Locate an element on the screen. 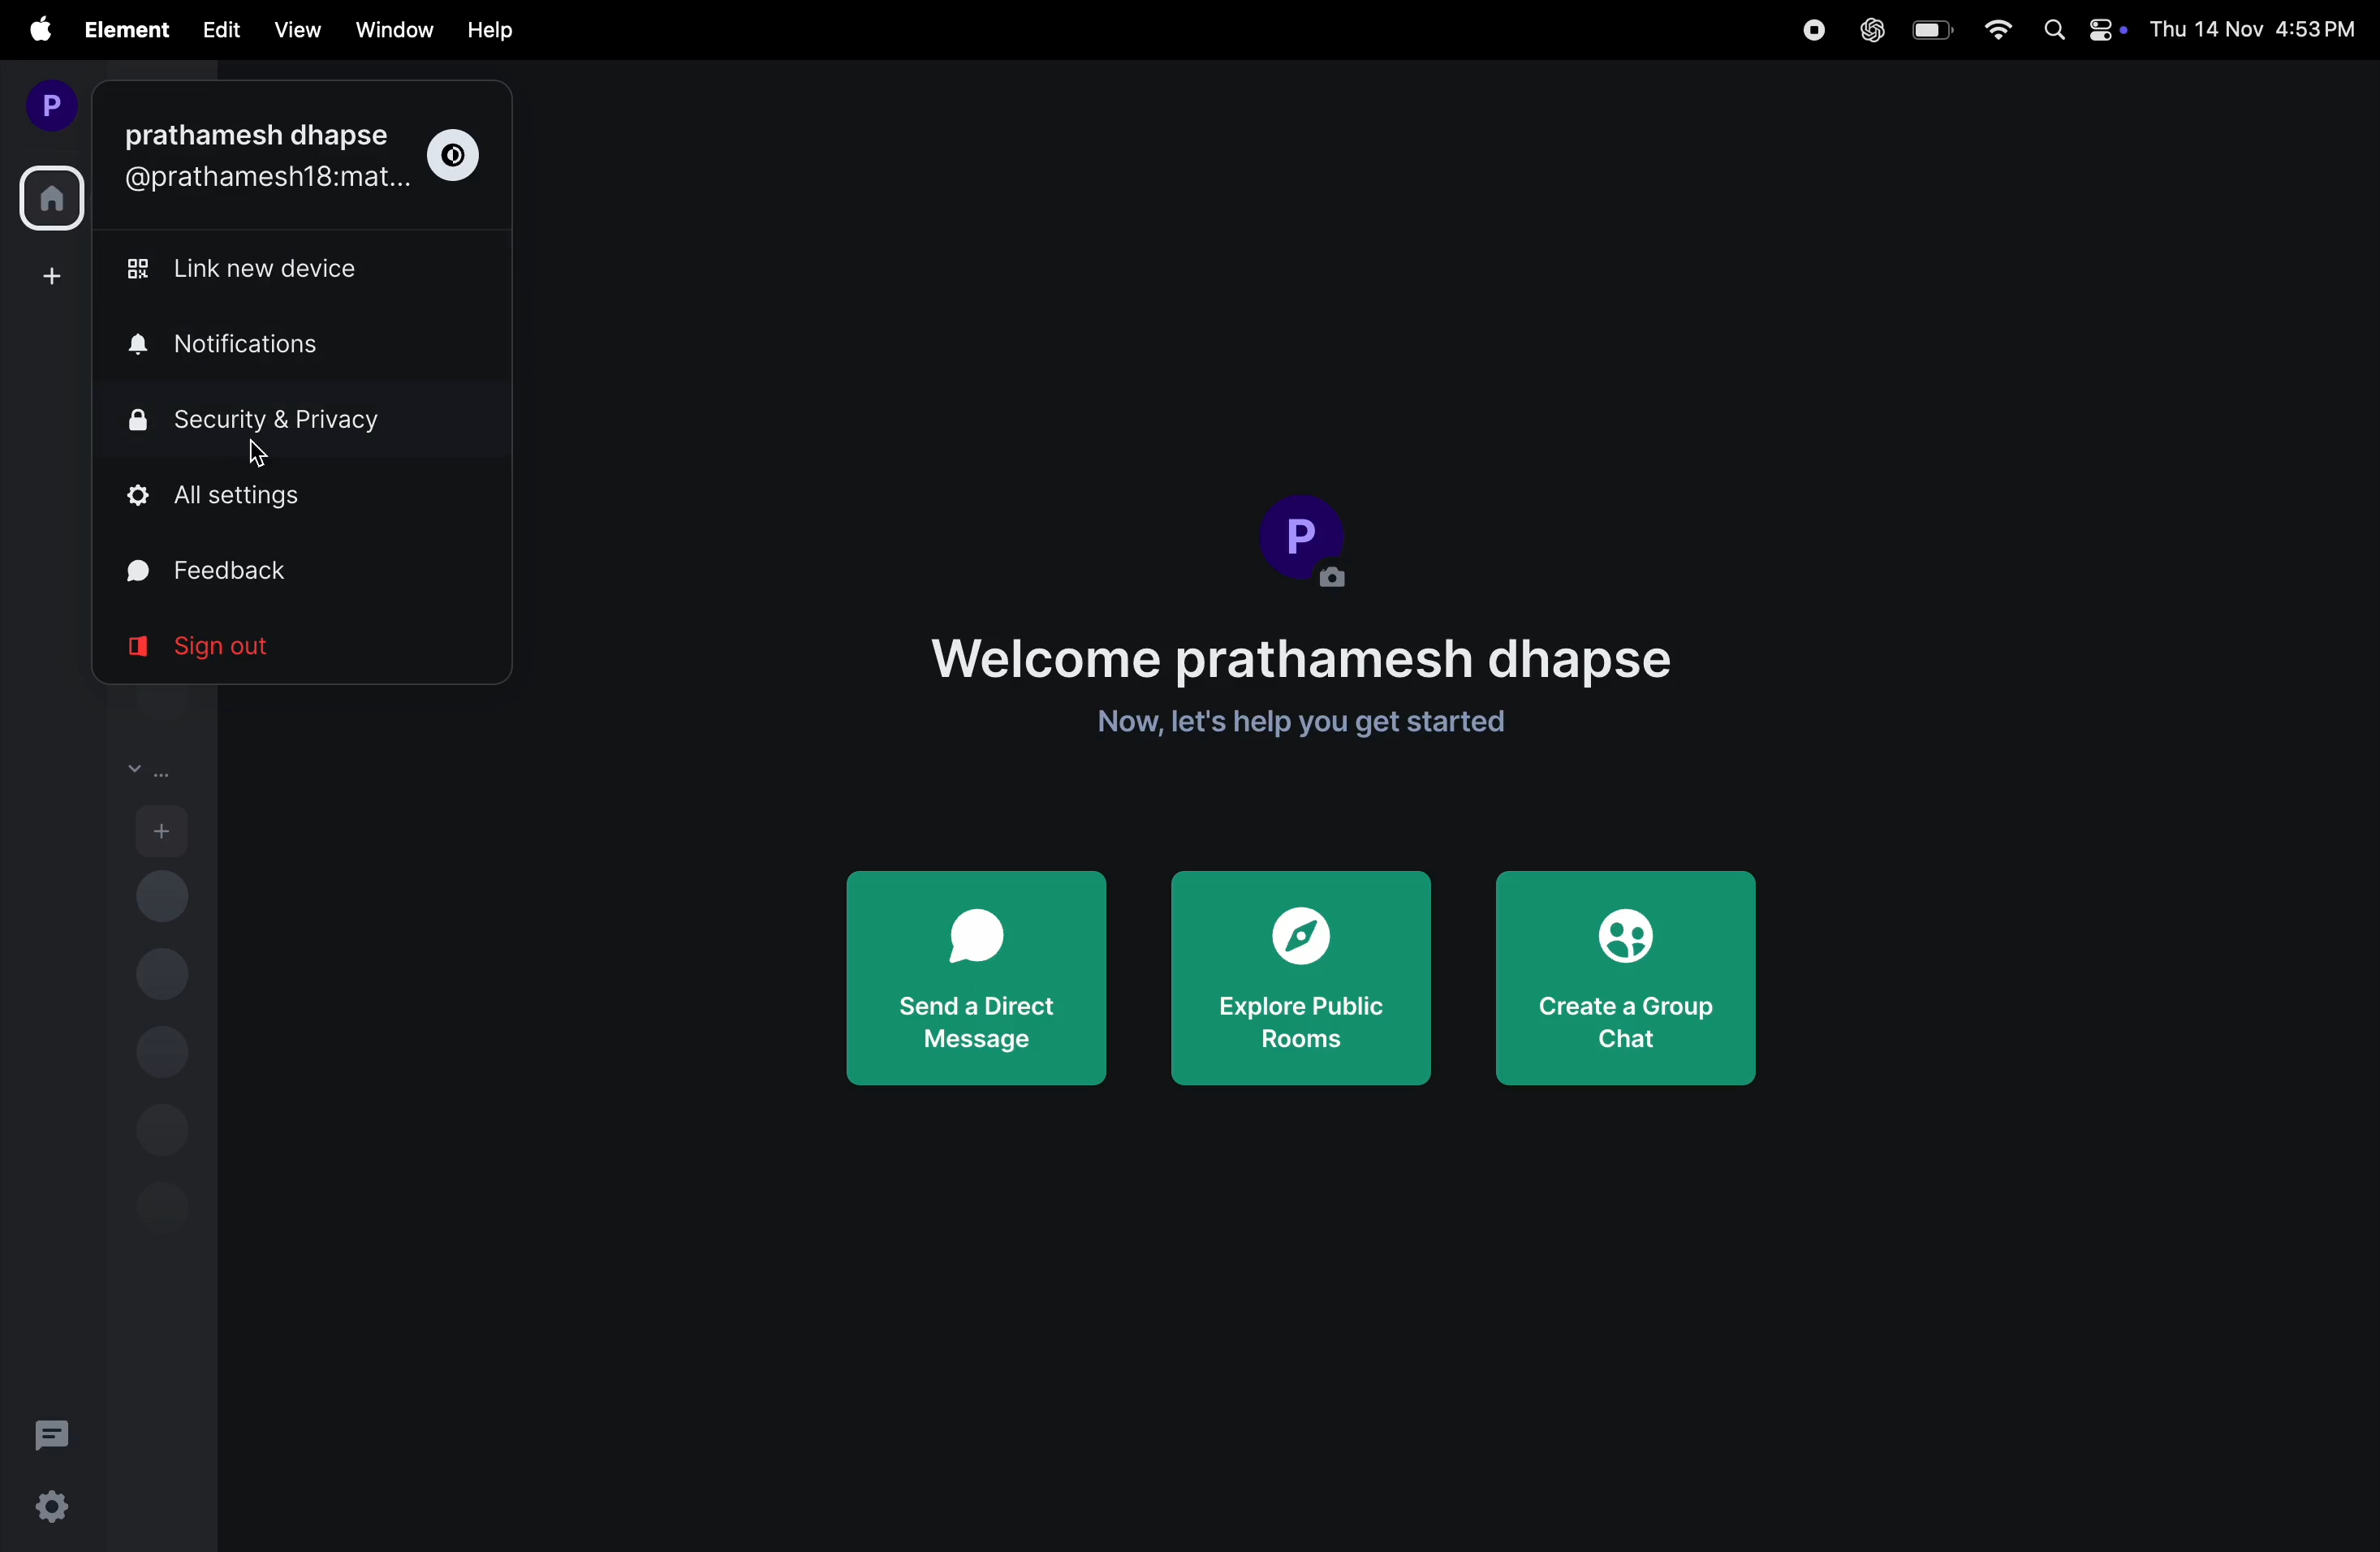  send direct message is located at coordinates (973, 980).